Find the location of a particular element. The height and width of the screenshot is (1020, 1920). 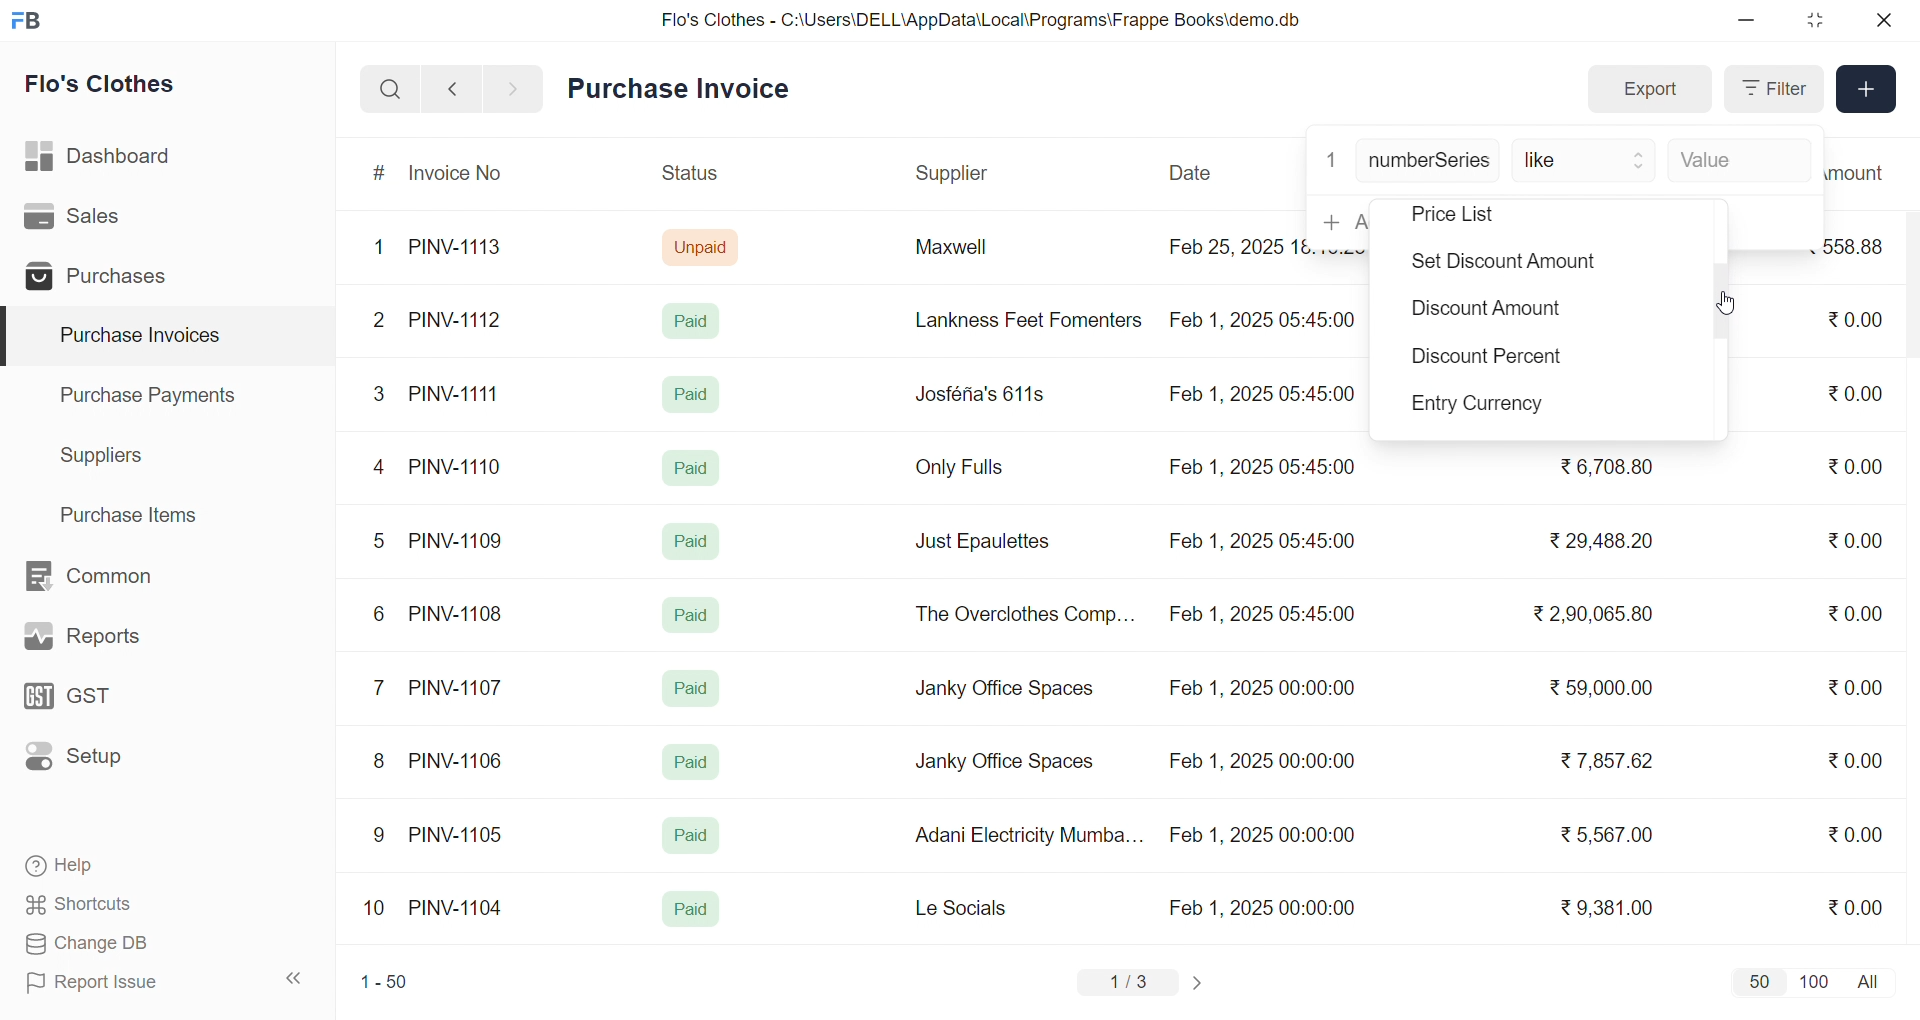

Paid is located at coordinates (692, 762).